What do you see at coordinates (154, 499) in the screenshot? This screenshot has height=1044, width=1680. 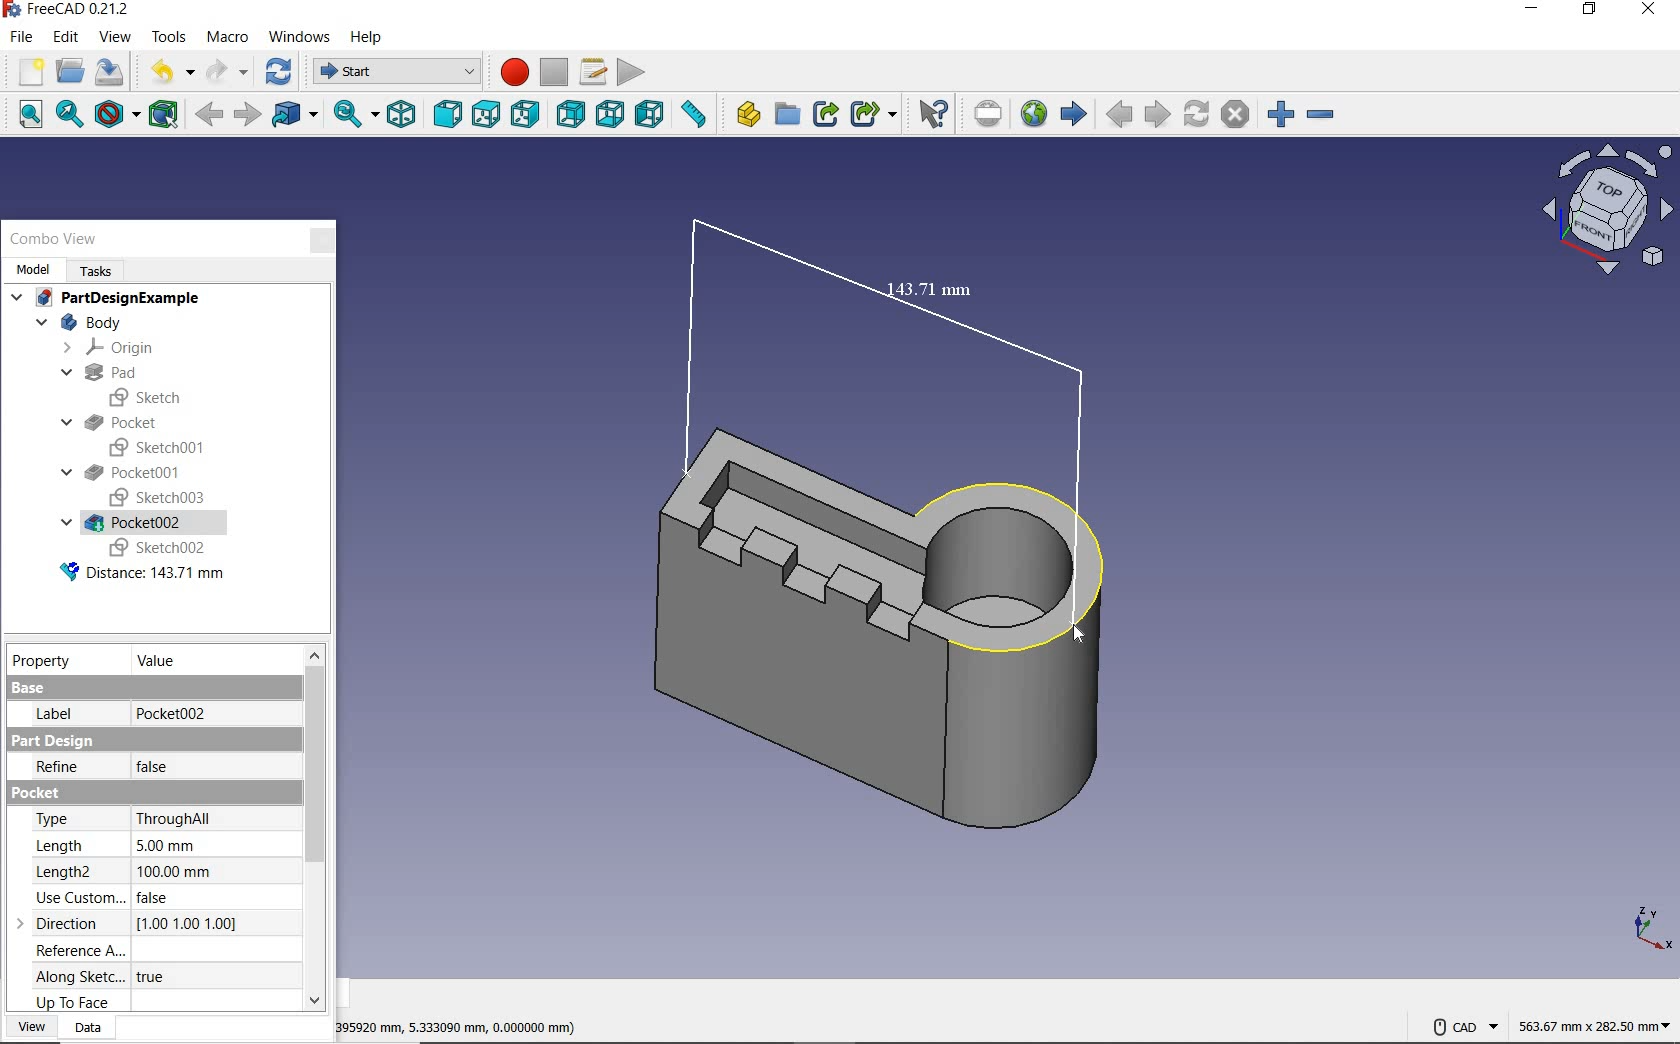 I see `SKETCH003` at bounding box center [154, 499].